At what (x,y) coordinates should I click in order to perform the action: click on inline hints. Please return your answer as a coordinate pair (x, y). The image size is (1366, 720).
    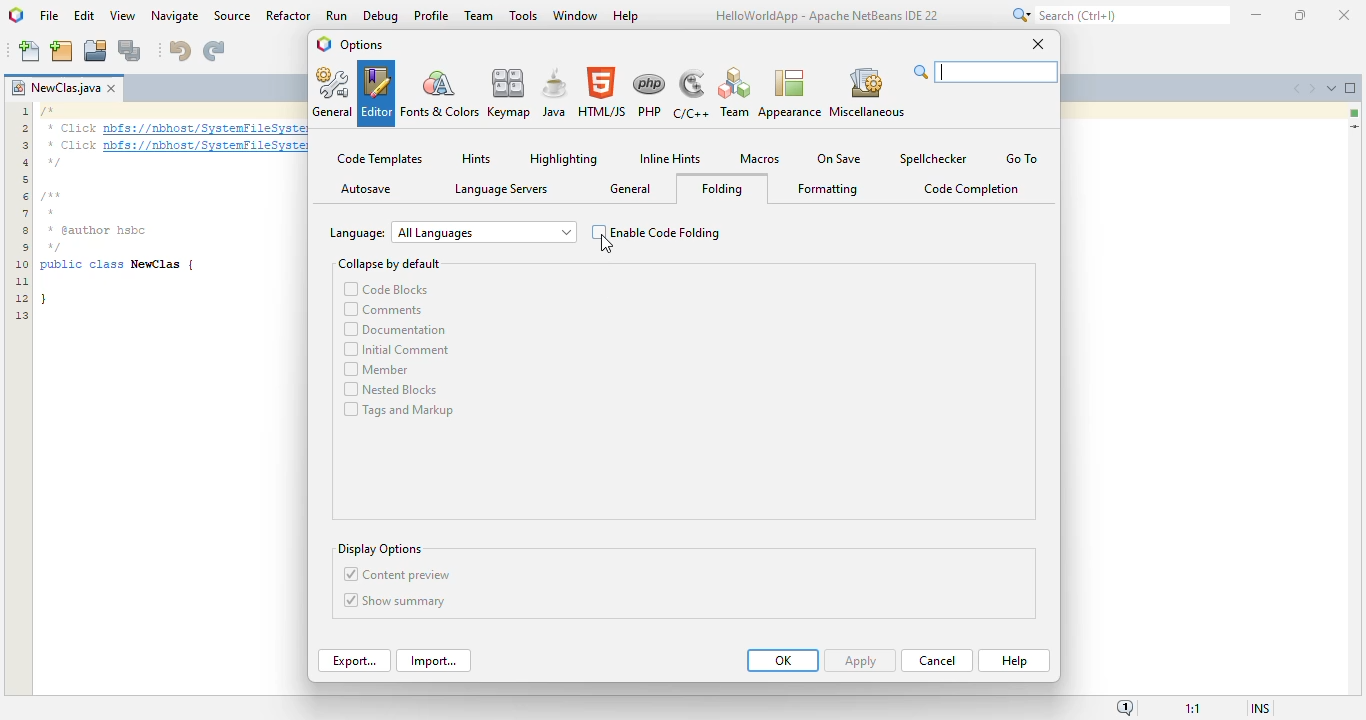
    Looking at the image, I should click on (669, 159).